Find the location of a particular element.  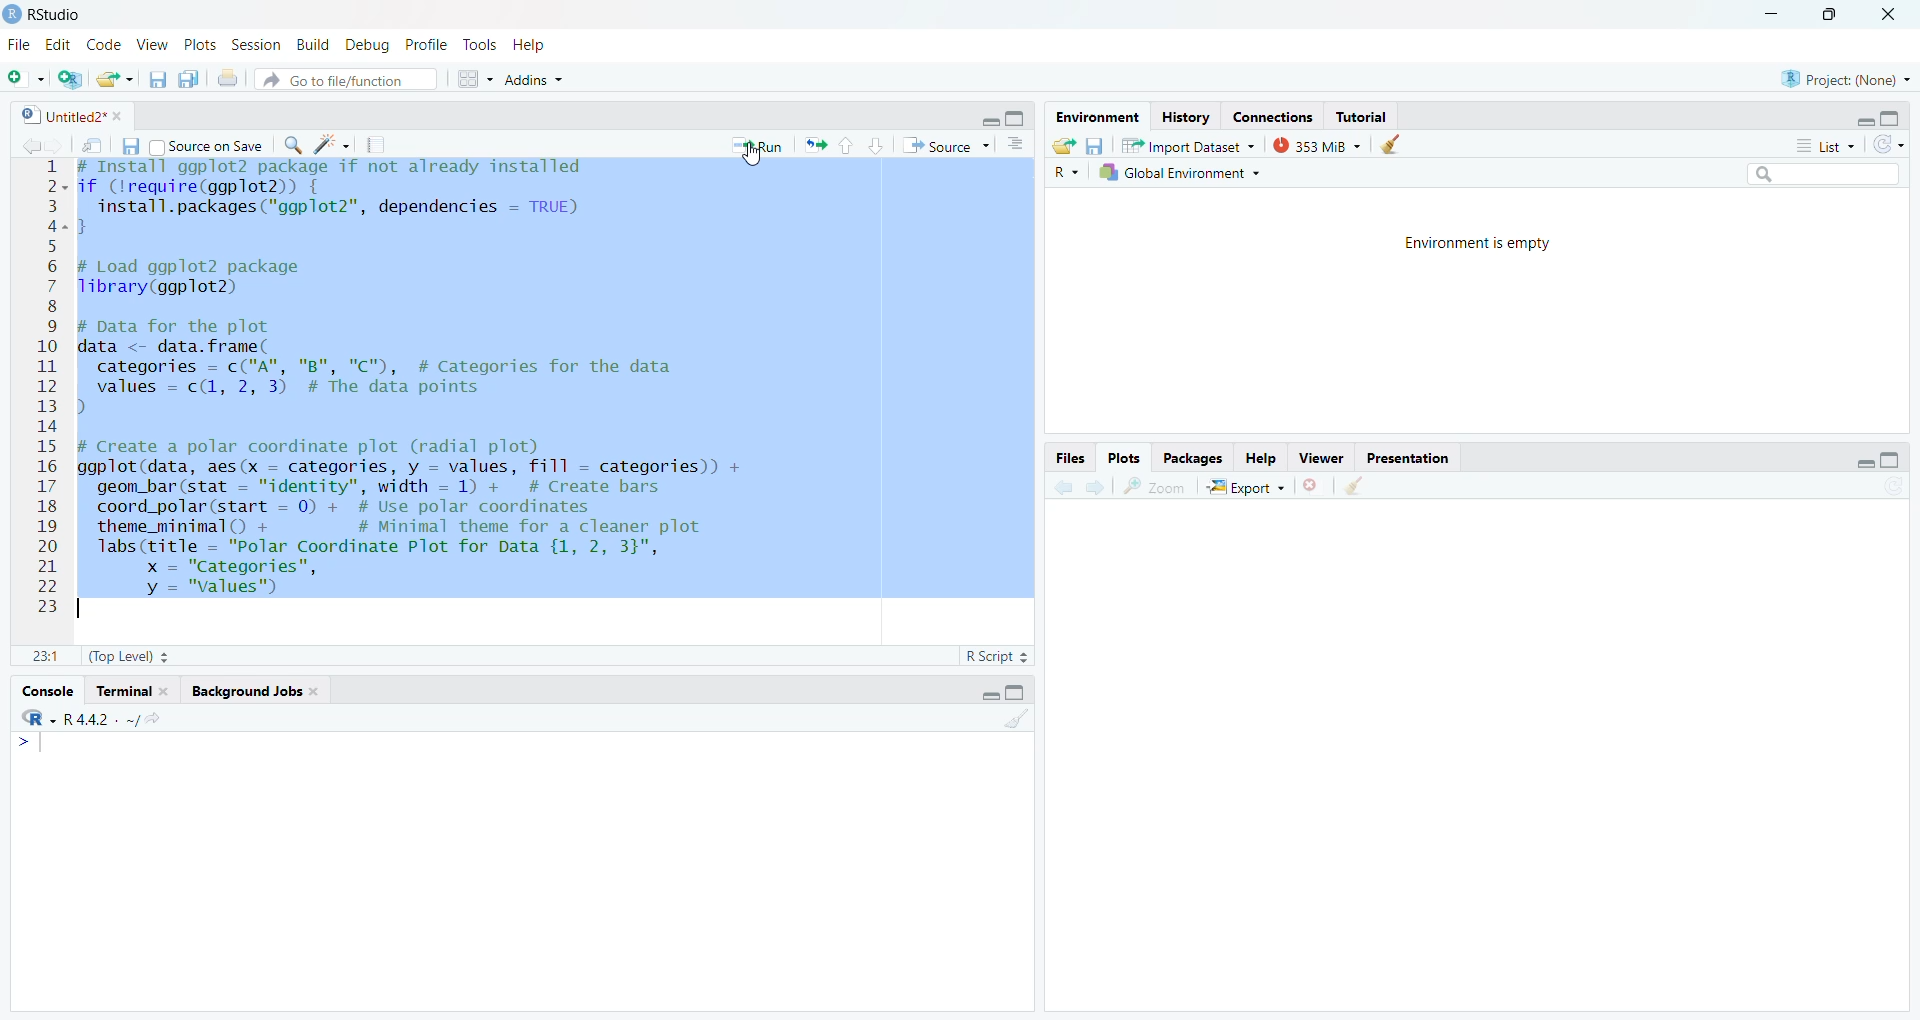

hide r script is located at coordinates (982, 696).